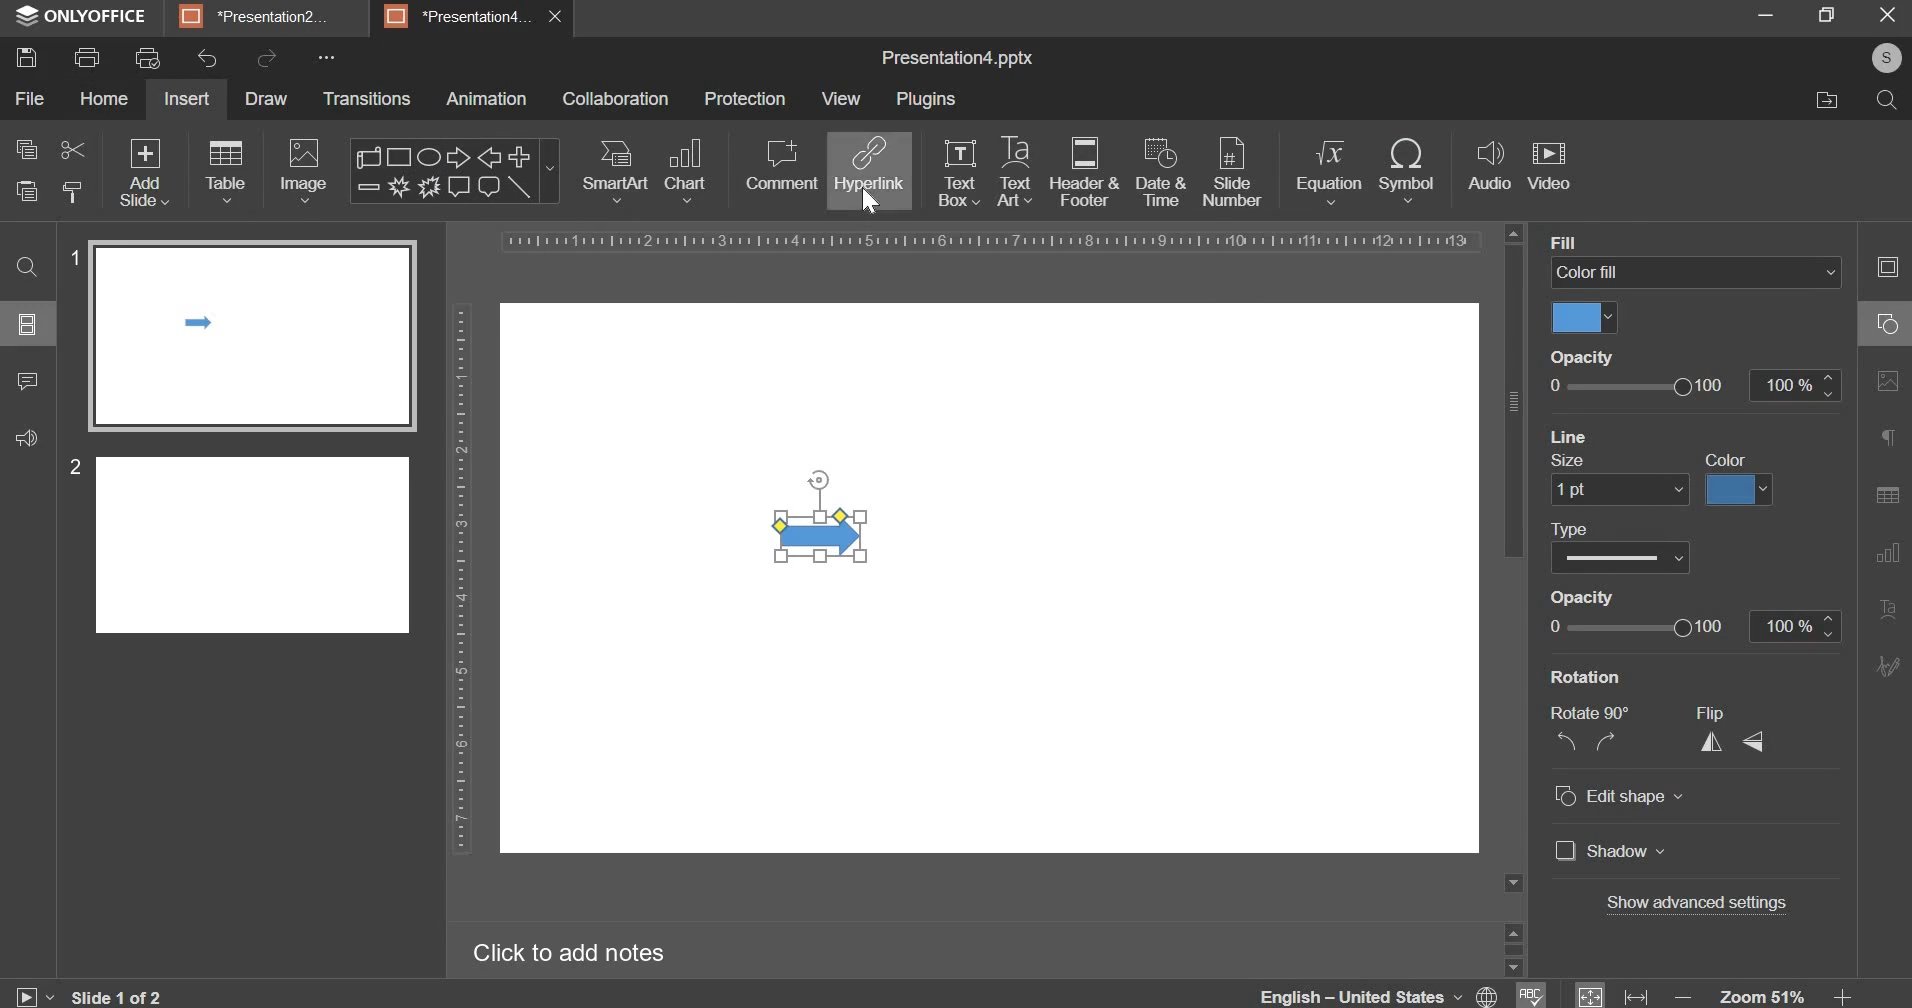 This screenshot has height=1008, width=1912. I want to click on vertical scale, so click(455, 581).